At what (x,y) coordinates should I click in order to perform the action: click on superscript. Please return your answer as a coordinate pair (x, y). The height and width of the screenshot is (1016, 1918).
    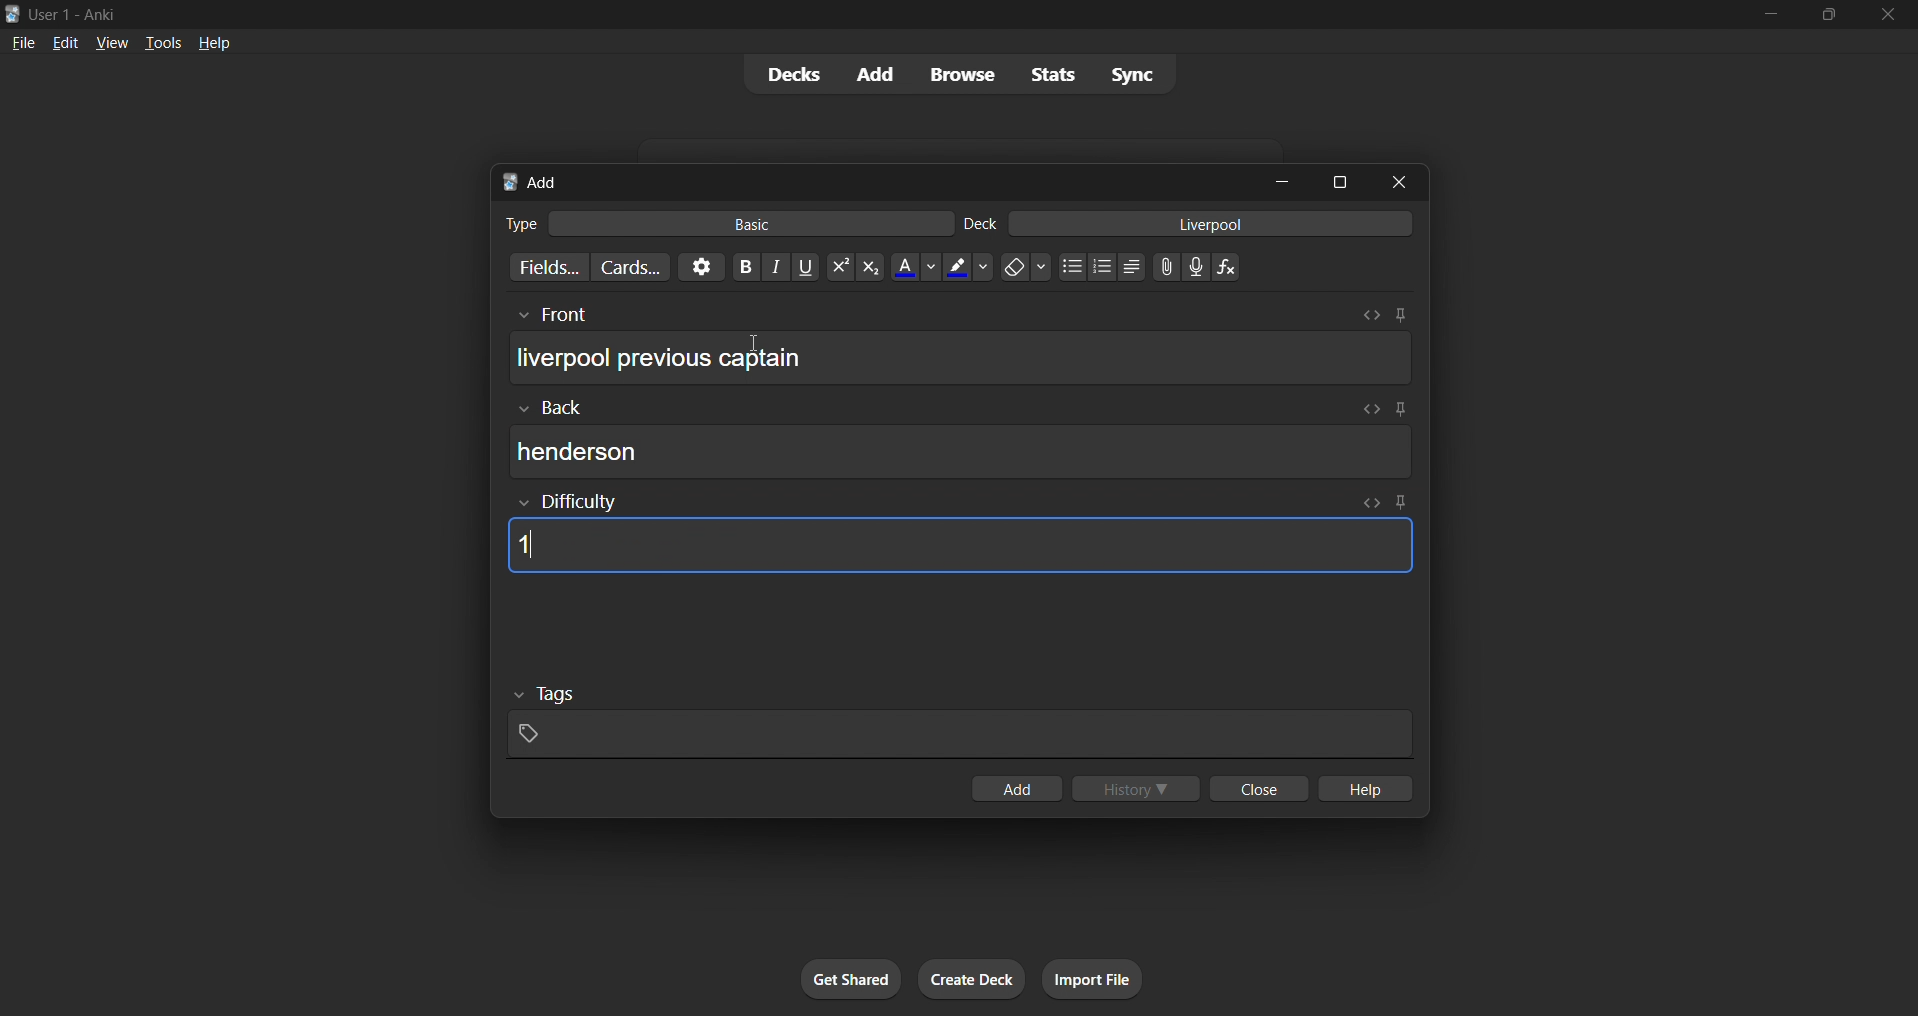
    Looking at the image, I should click on (838, 268).